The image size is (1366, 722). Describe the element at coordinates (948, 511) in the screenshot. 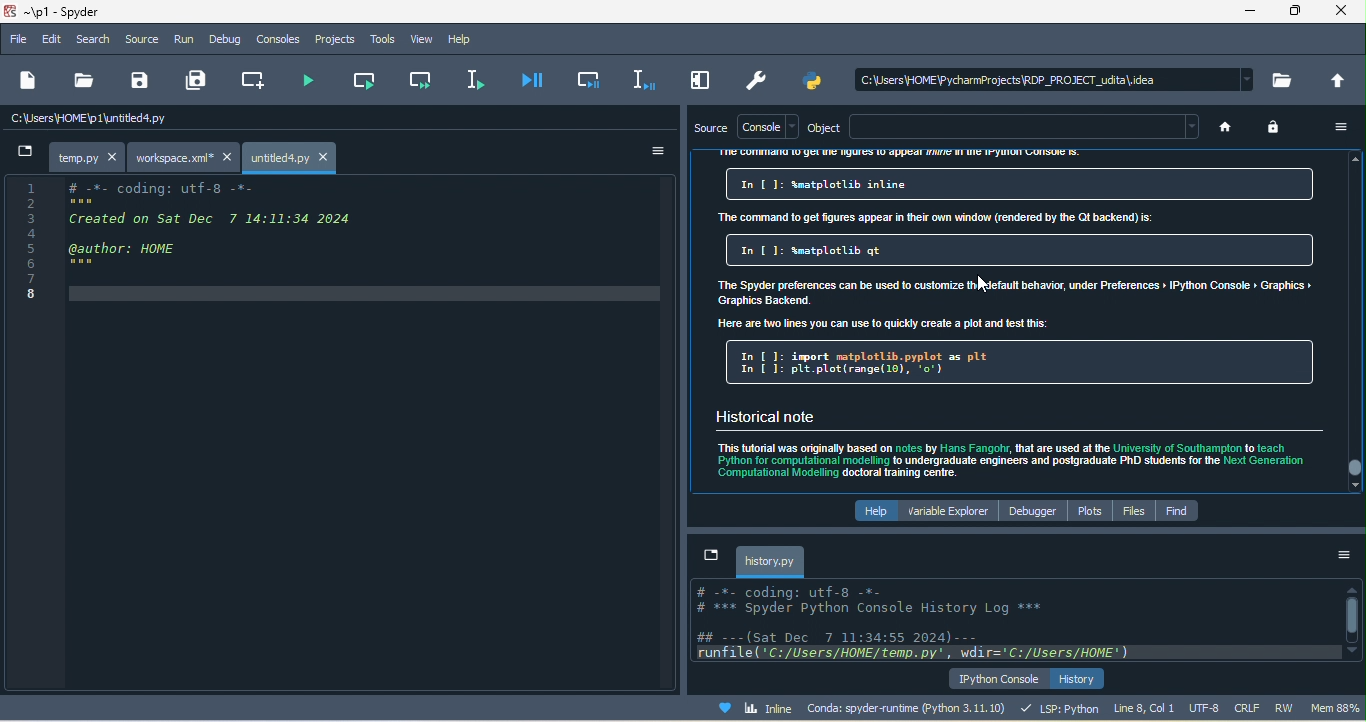

I see `variable explorer` at that location.